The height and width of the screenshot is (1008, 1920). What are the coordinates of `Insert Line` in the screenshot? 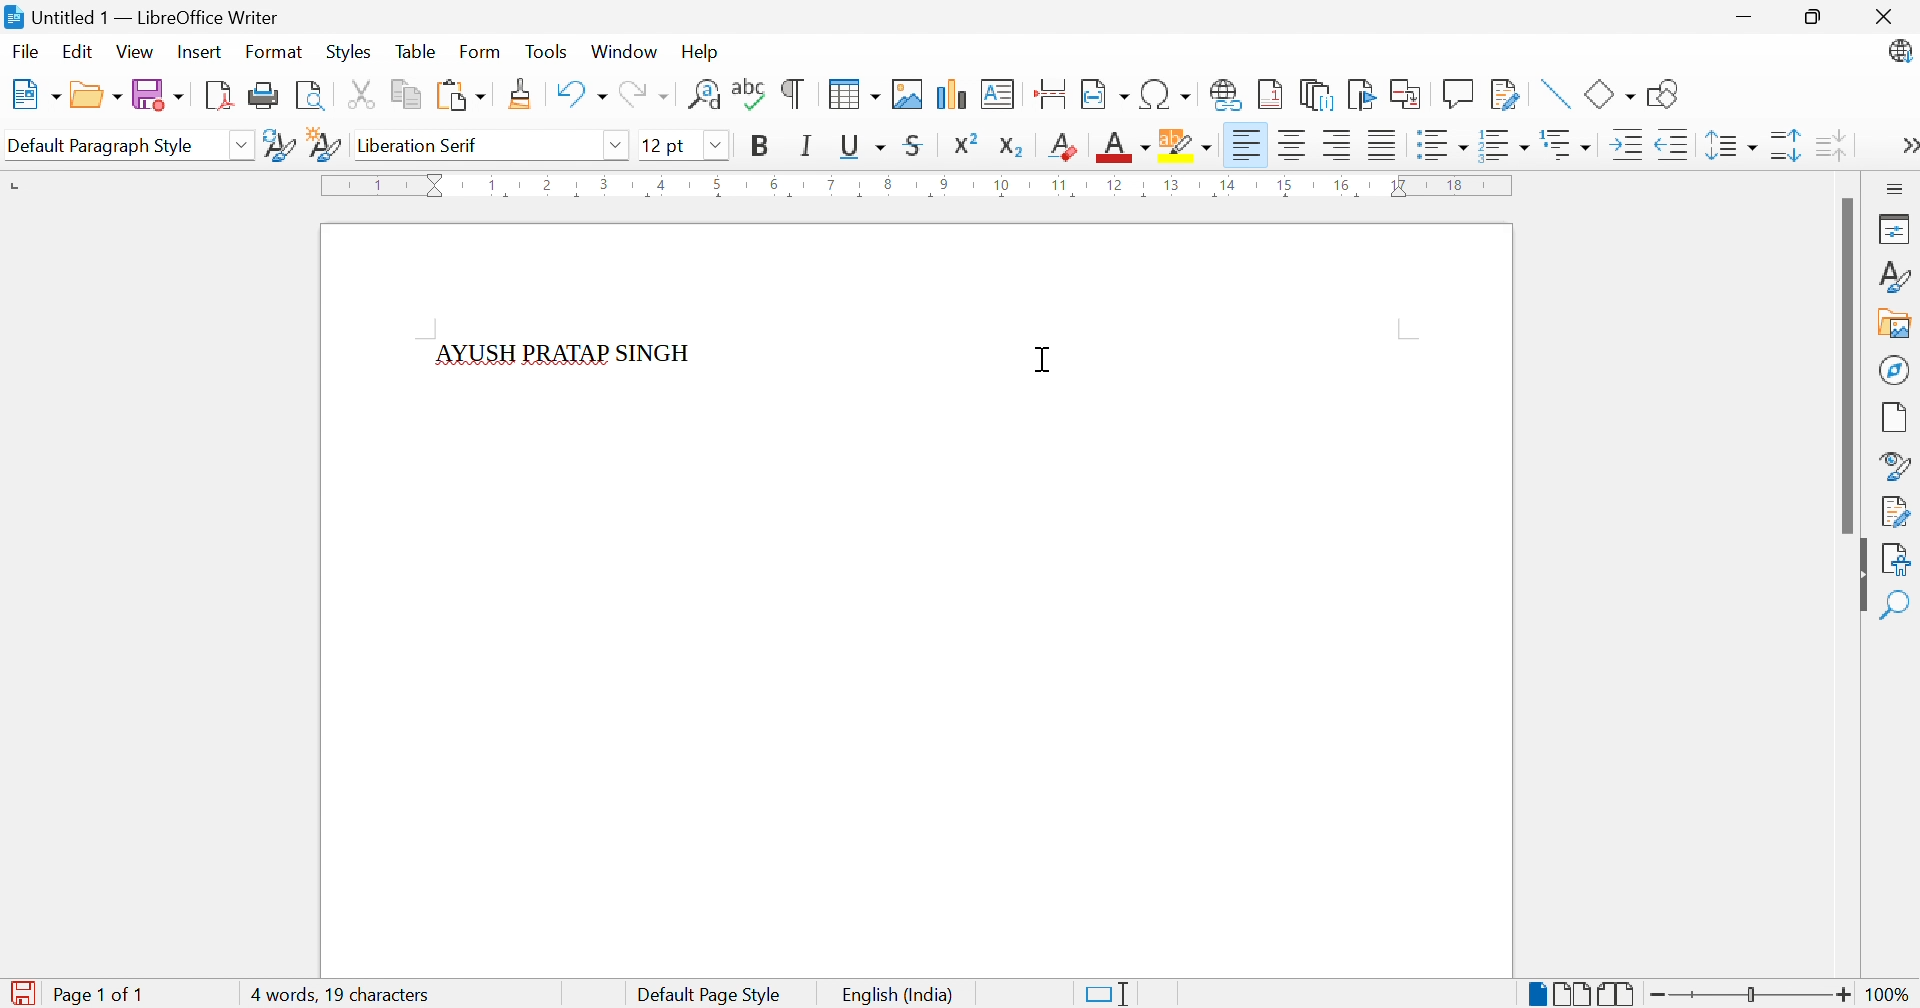 It's located at (1555, 93).